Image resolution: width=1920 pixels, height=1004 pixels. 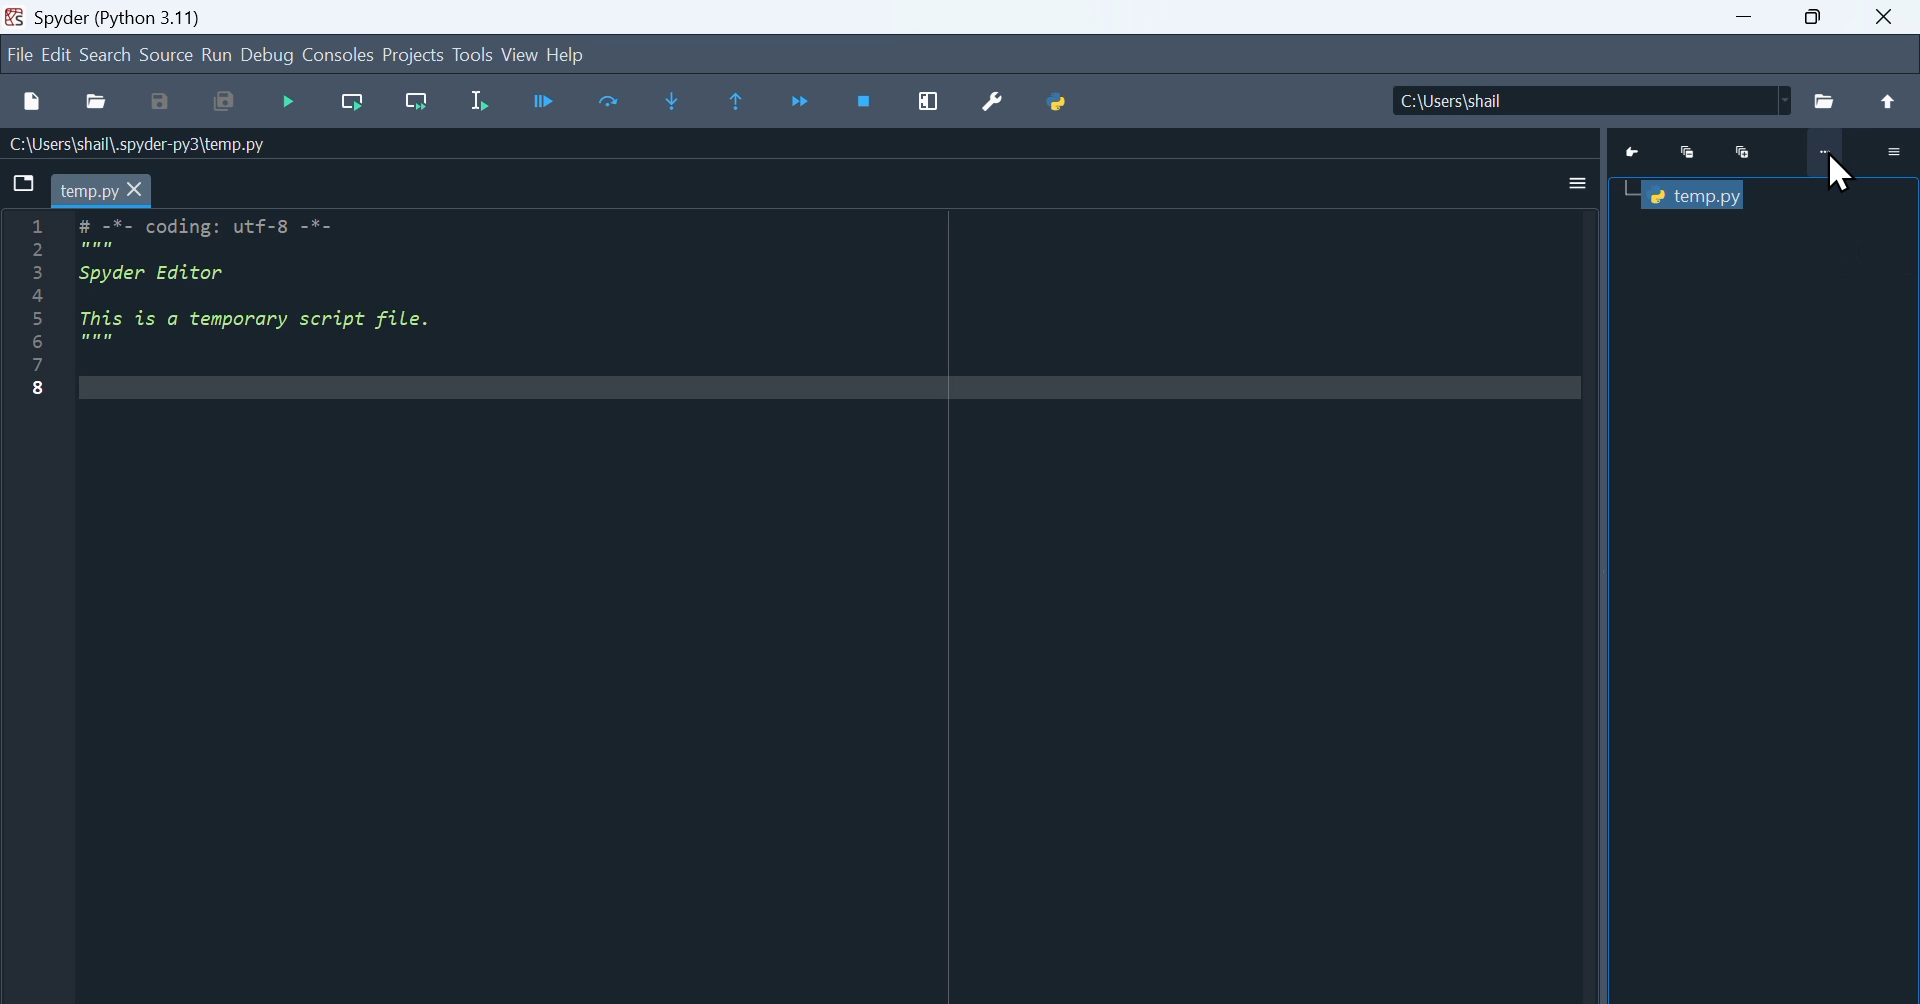 What do you see at coordinates (803, 104) in the screenshot?
I see `Continue execution until next breakpoint` at bounding box center [803, 104].